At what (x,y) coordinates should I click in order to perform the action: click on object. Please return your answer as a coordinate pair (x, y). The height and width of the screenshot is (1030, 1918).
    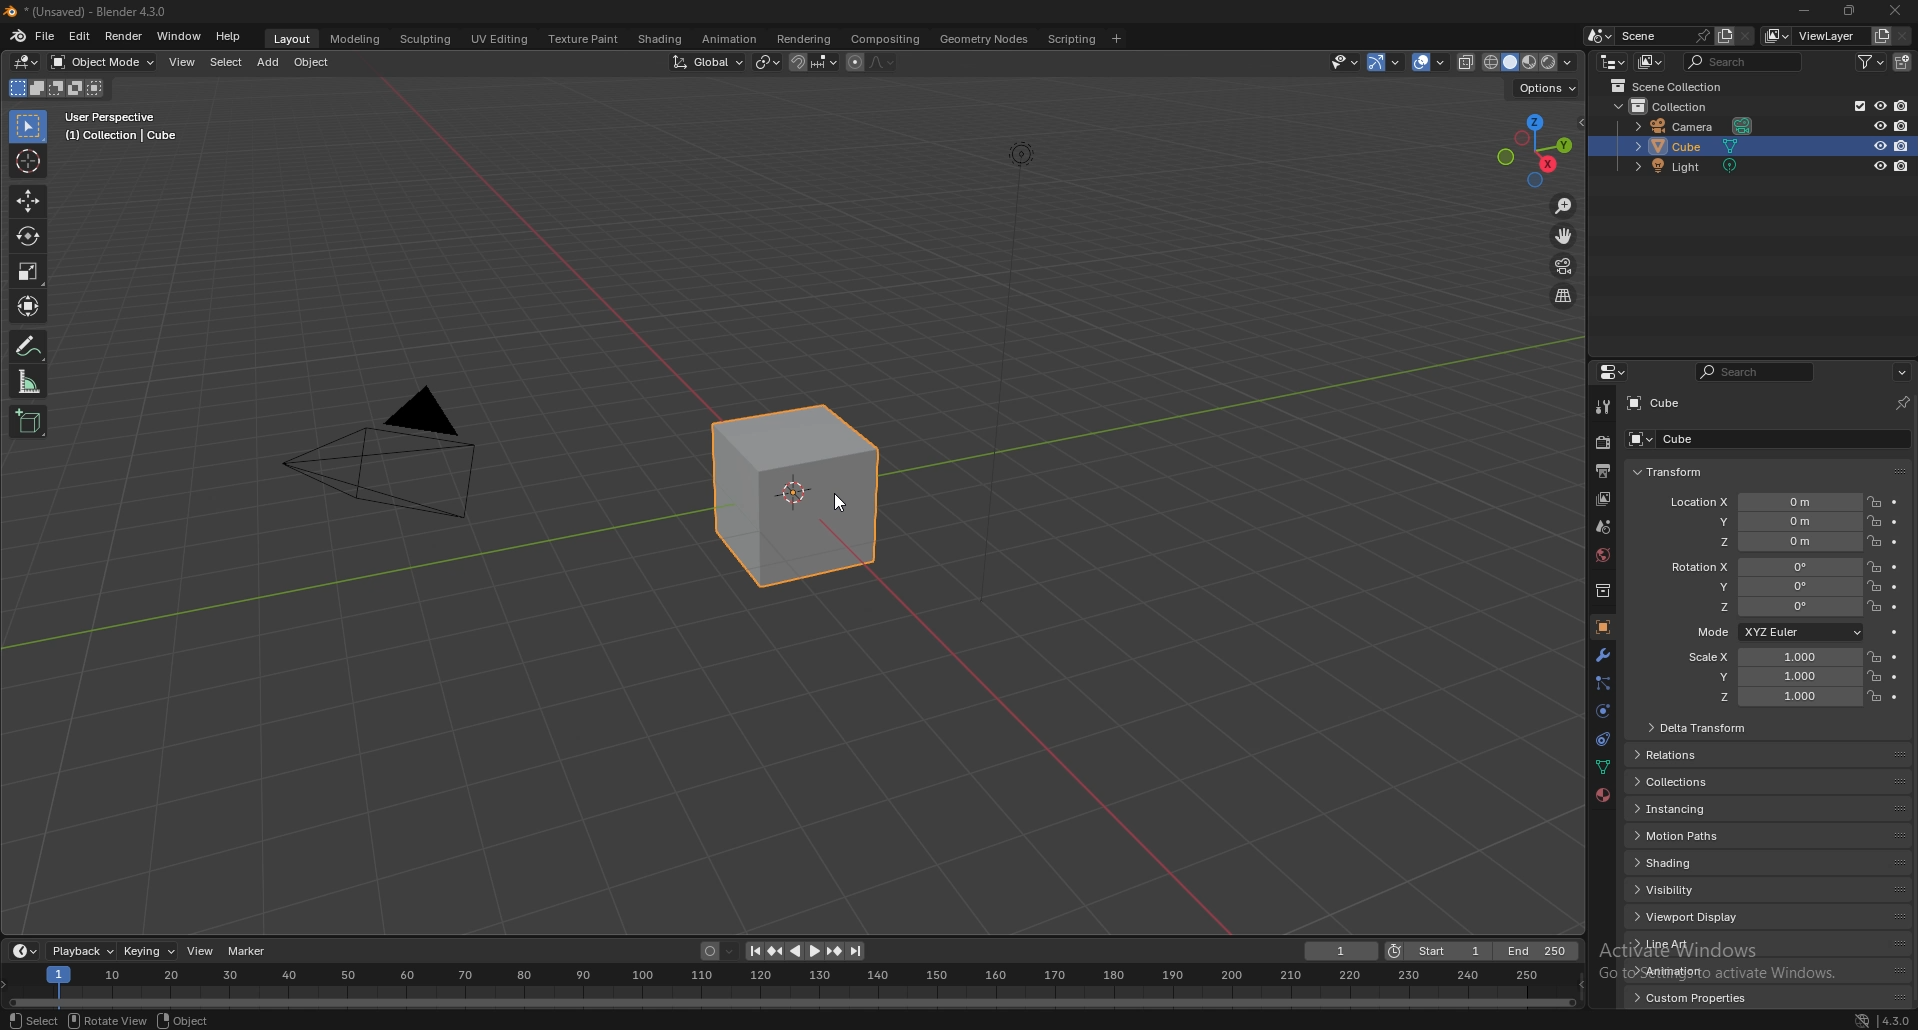
    Looking at the image, I should click on (1603, 627).